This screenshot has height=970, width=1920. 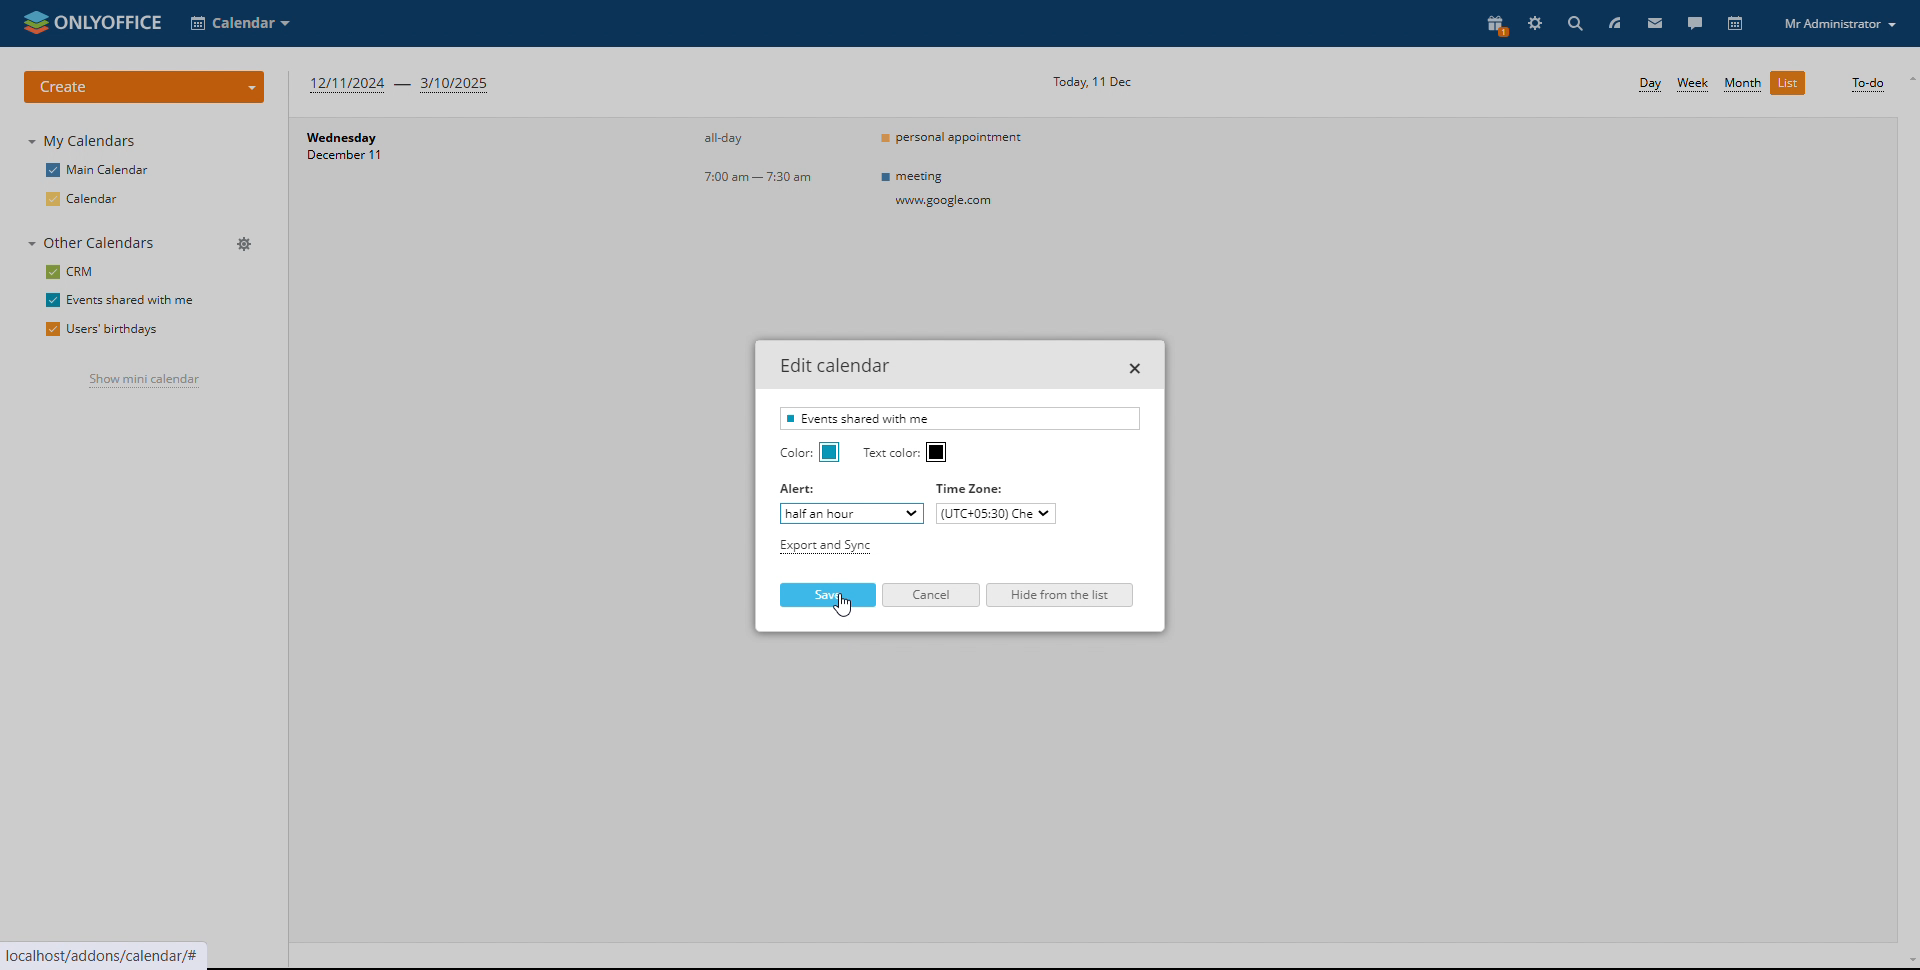 I want to click on to-do, so click(x=1866, y=84).